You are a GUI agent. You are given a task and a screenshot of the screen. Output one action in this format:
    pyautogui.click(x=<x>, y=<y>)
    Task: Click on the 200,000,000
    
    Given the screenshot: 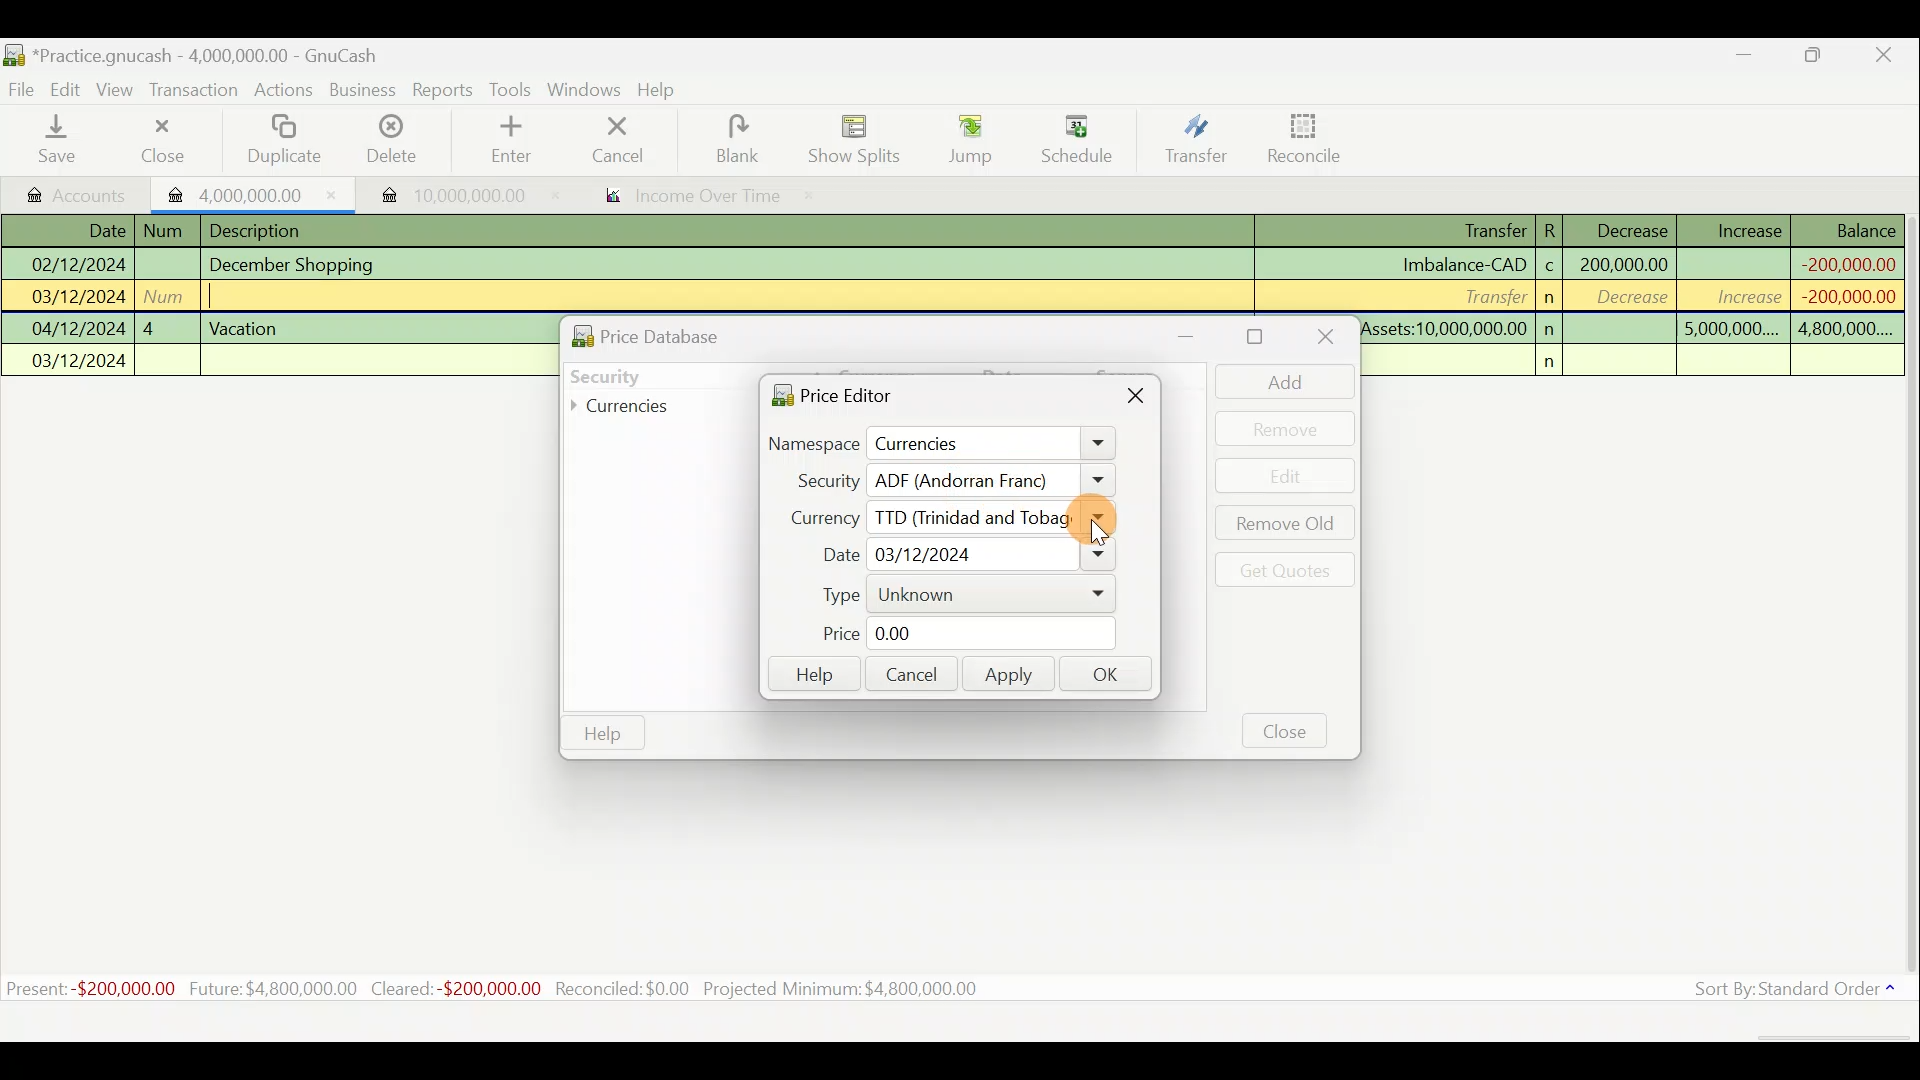 What is the action you would take?
    pyautogui.click(x=1622, y=264)
    